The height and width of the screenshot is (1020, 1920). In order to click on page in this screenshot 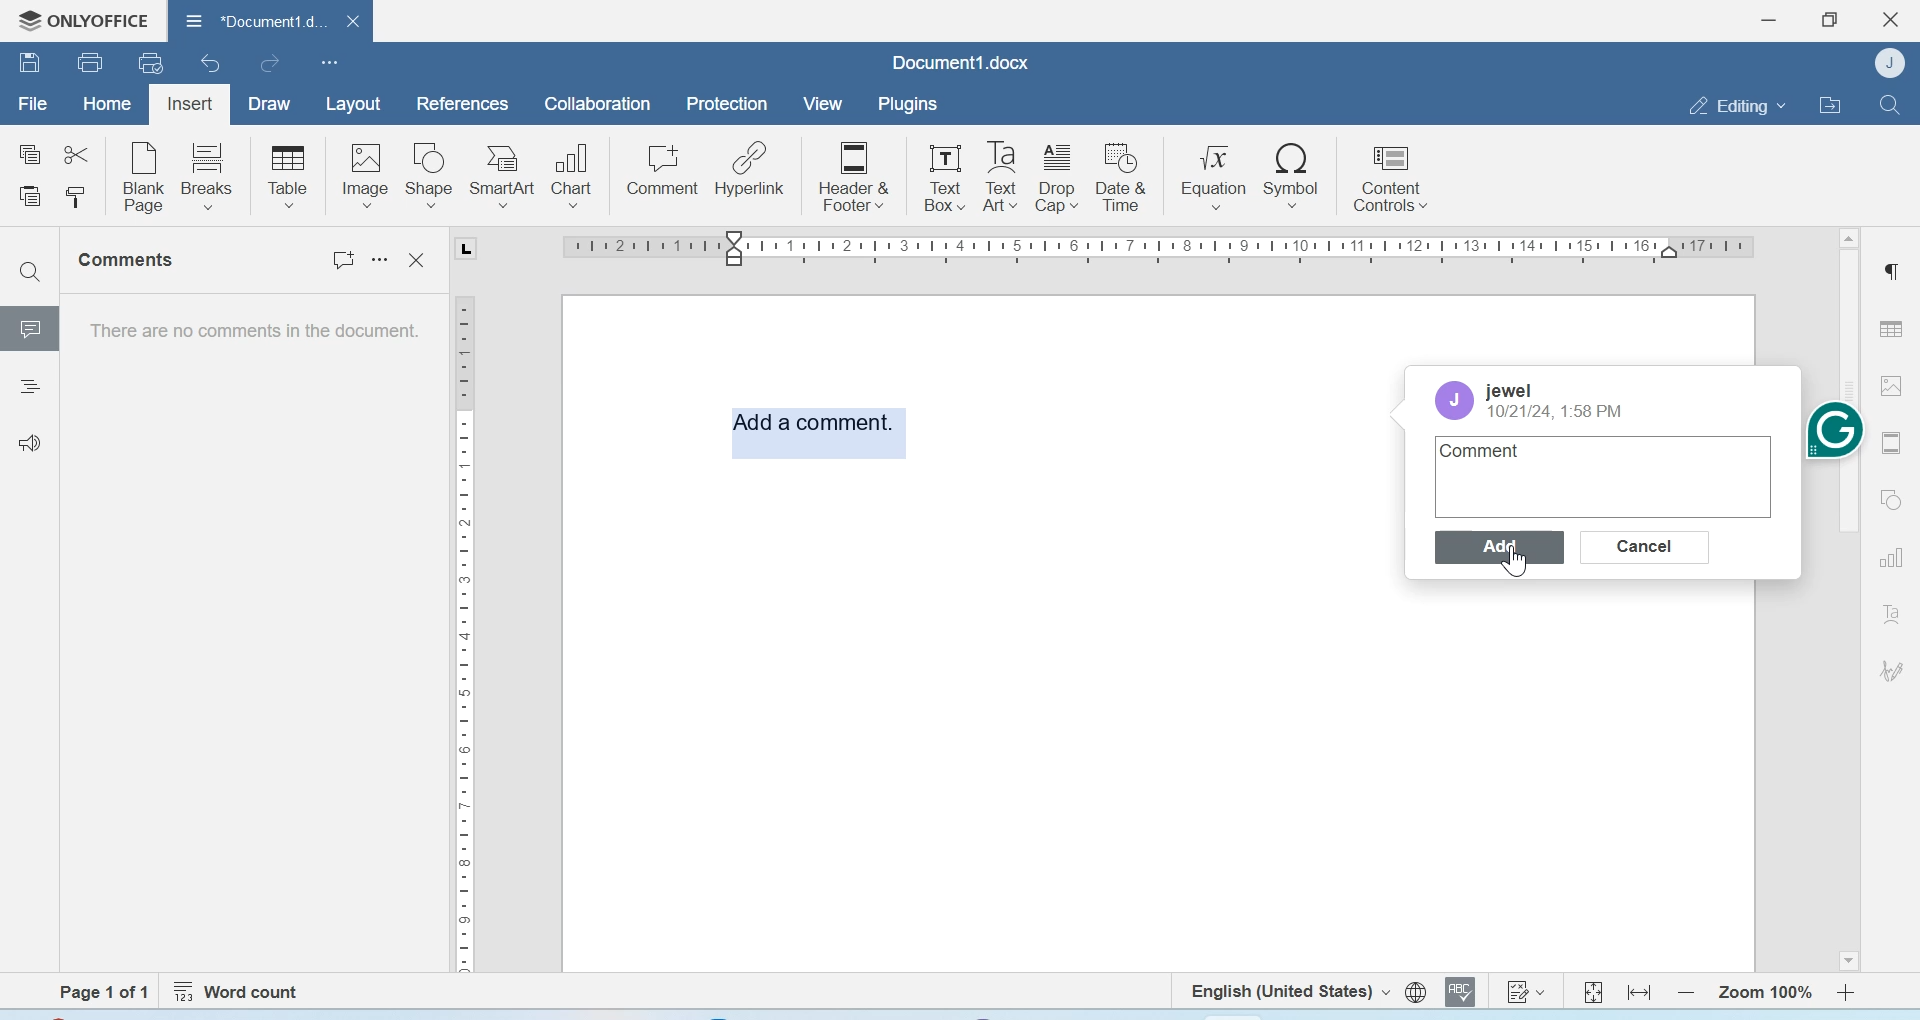, I will do `click(105, 992)`.